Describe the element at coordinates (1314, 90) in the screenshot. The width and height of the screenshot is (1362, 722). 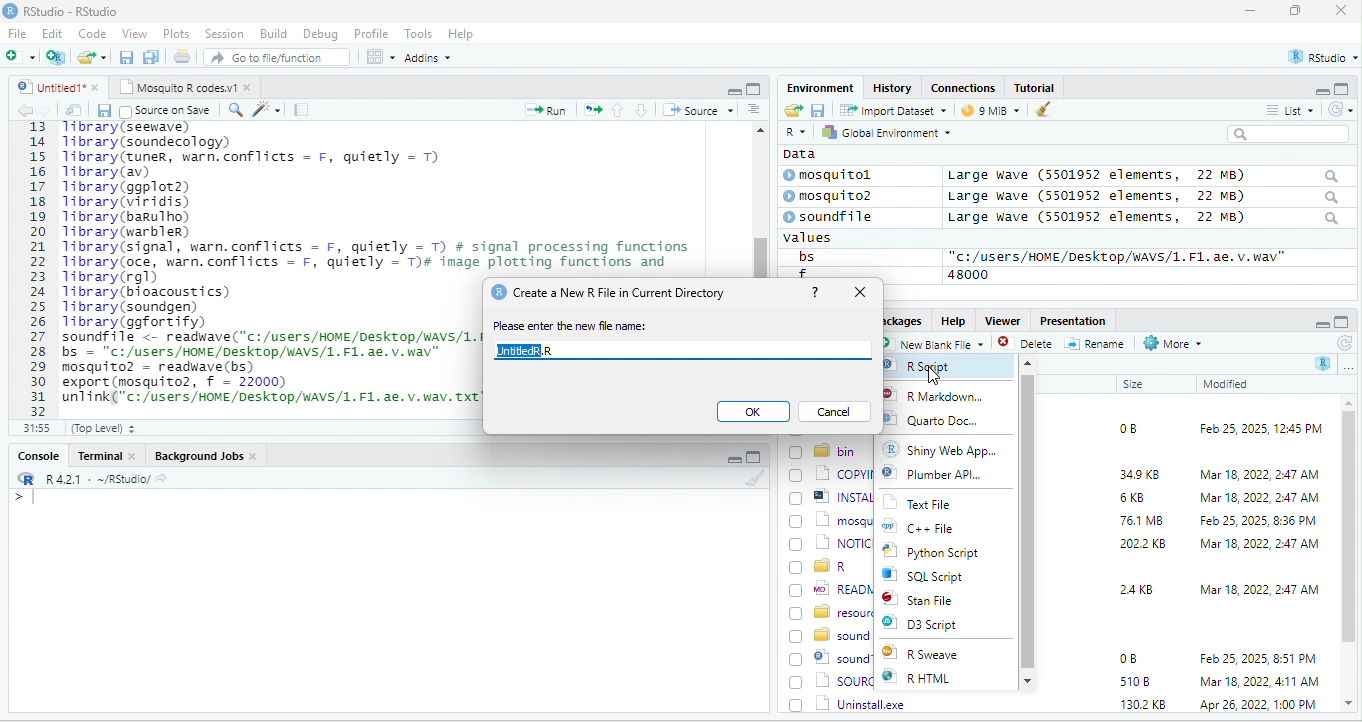
I see `minimize` at that location.